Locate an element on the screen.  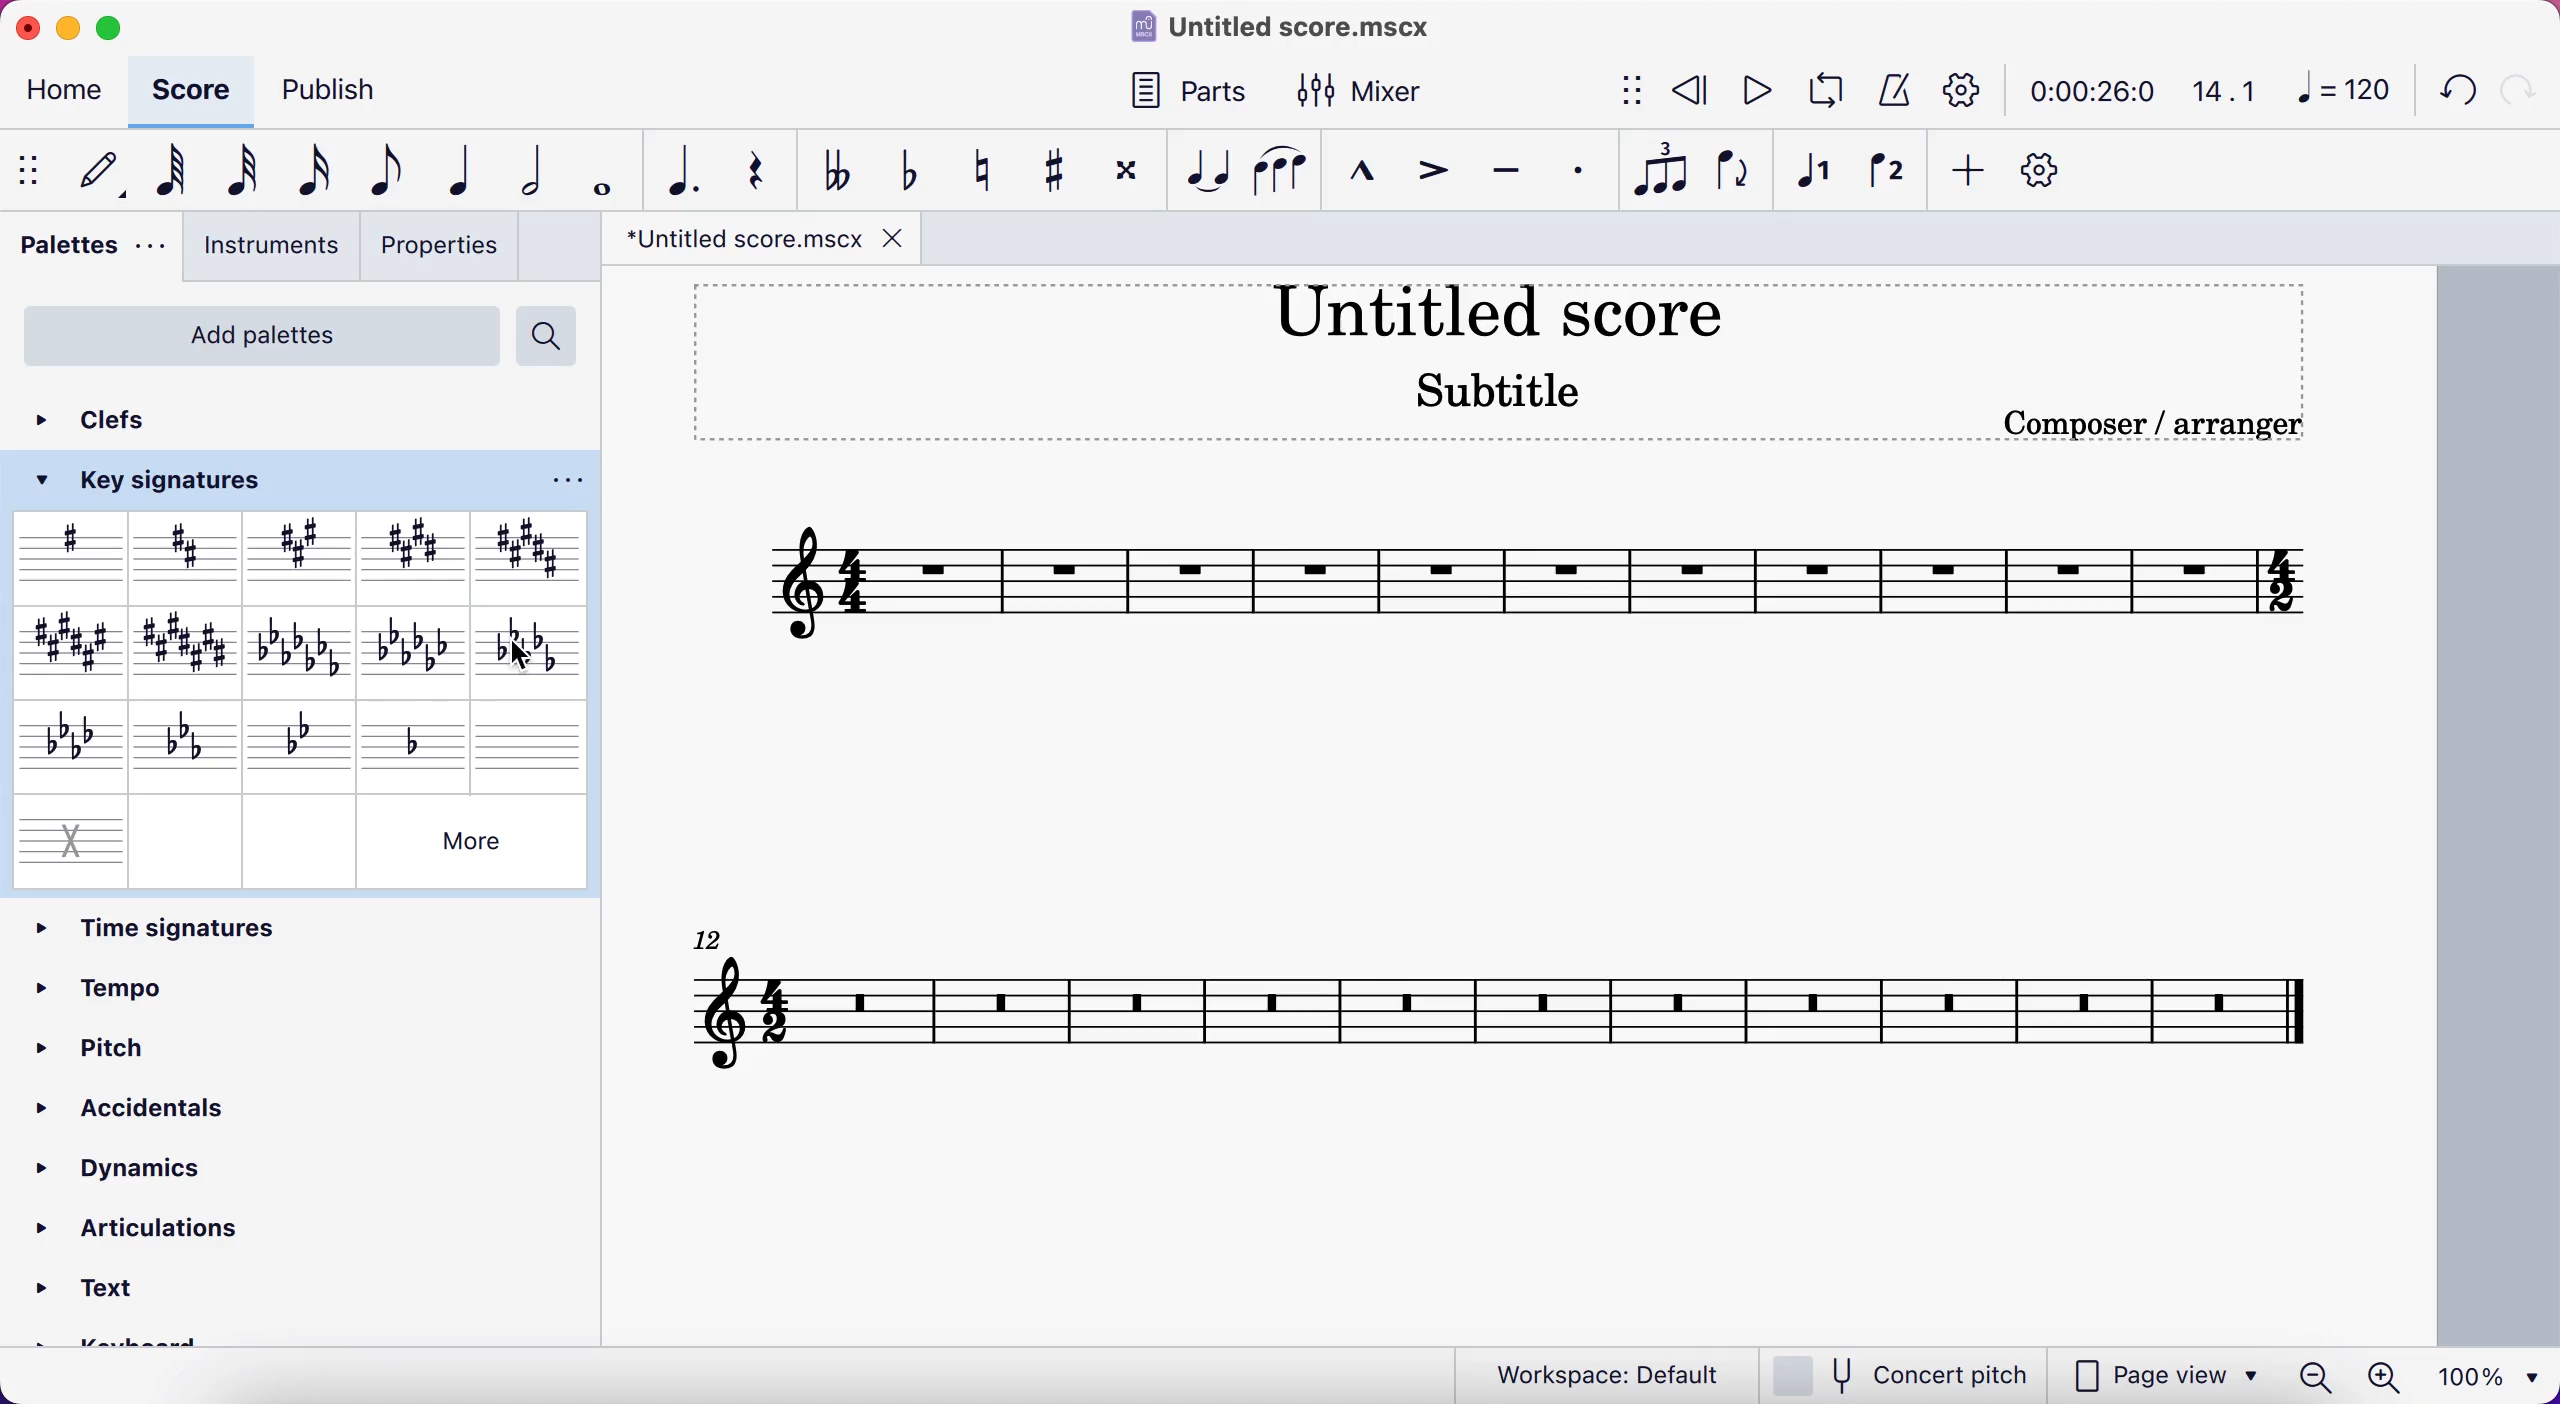
time is located at coordinates (2085, 91).